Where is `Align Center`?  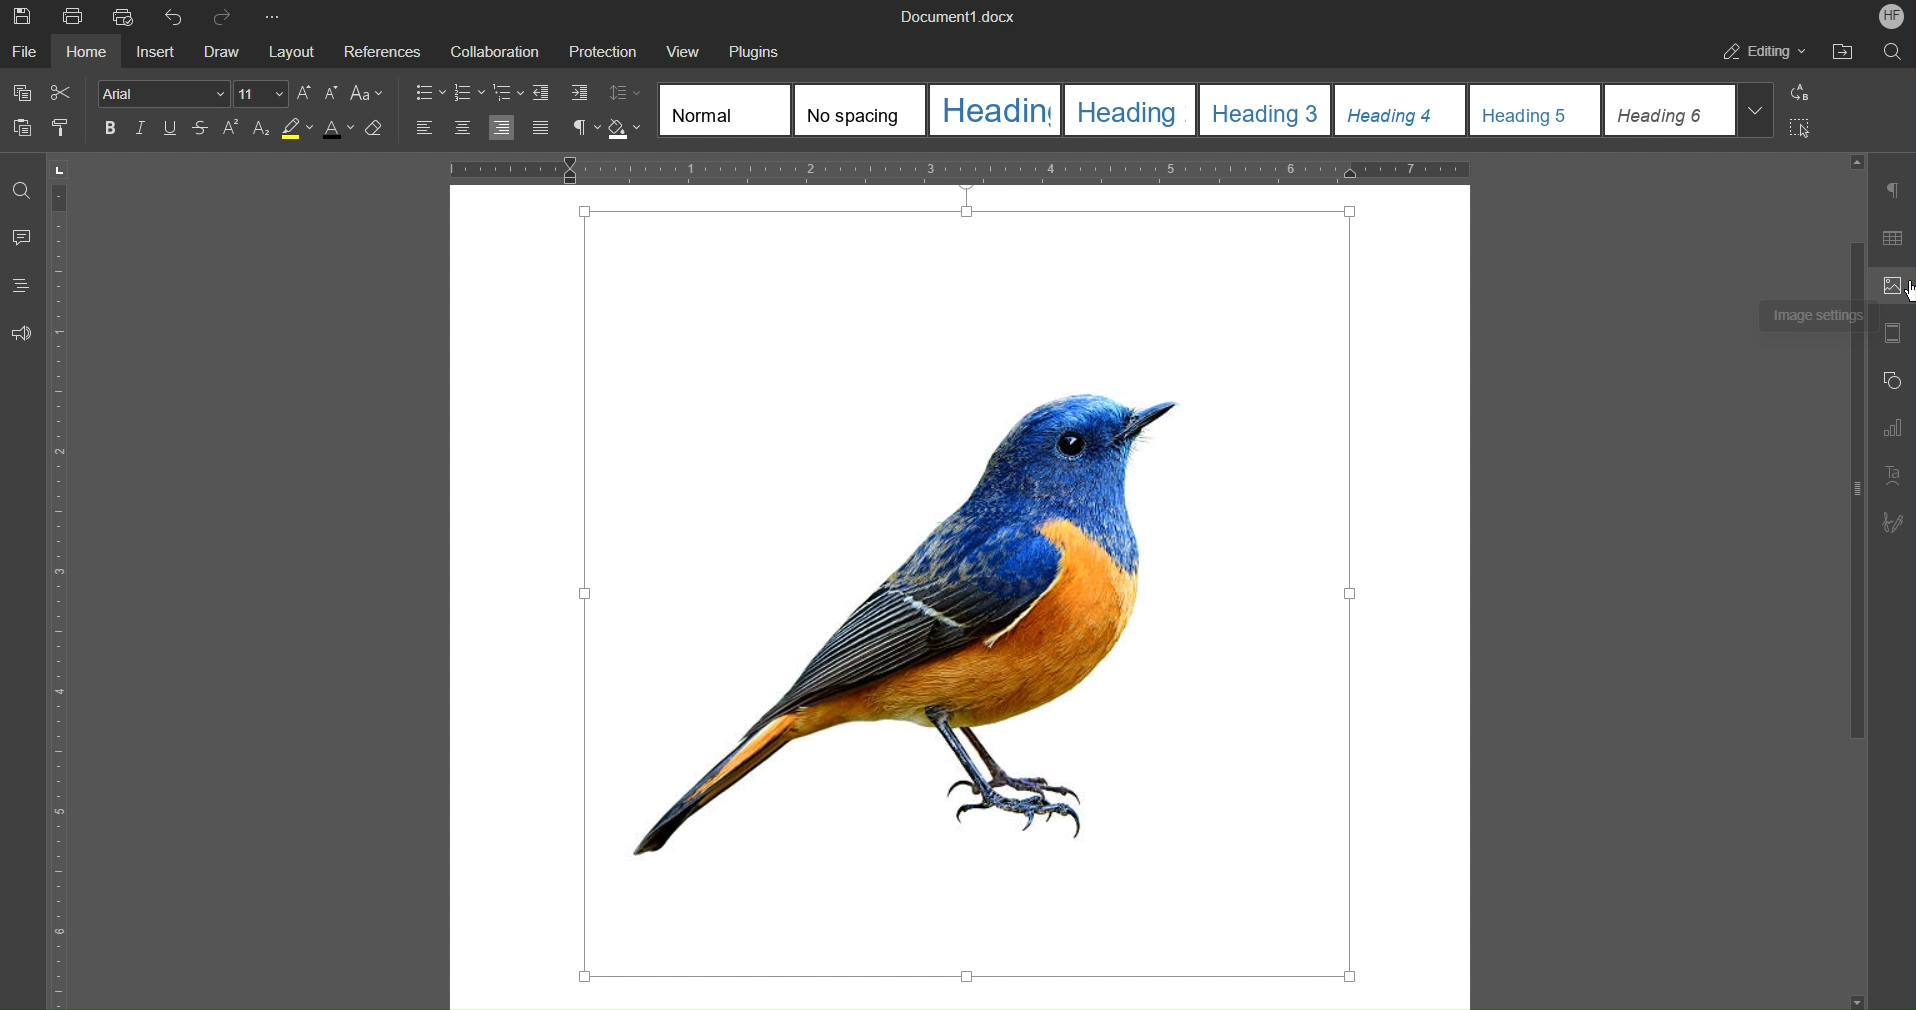
Align Center is located at coordinates (461, 129).